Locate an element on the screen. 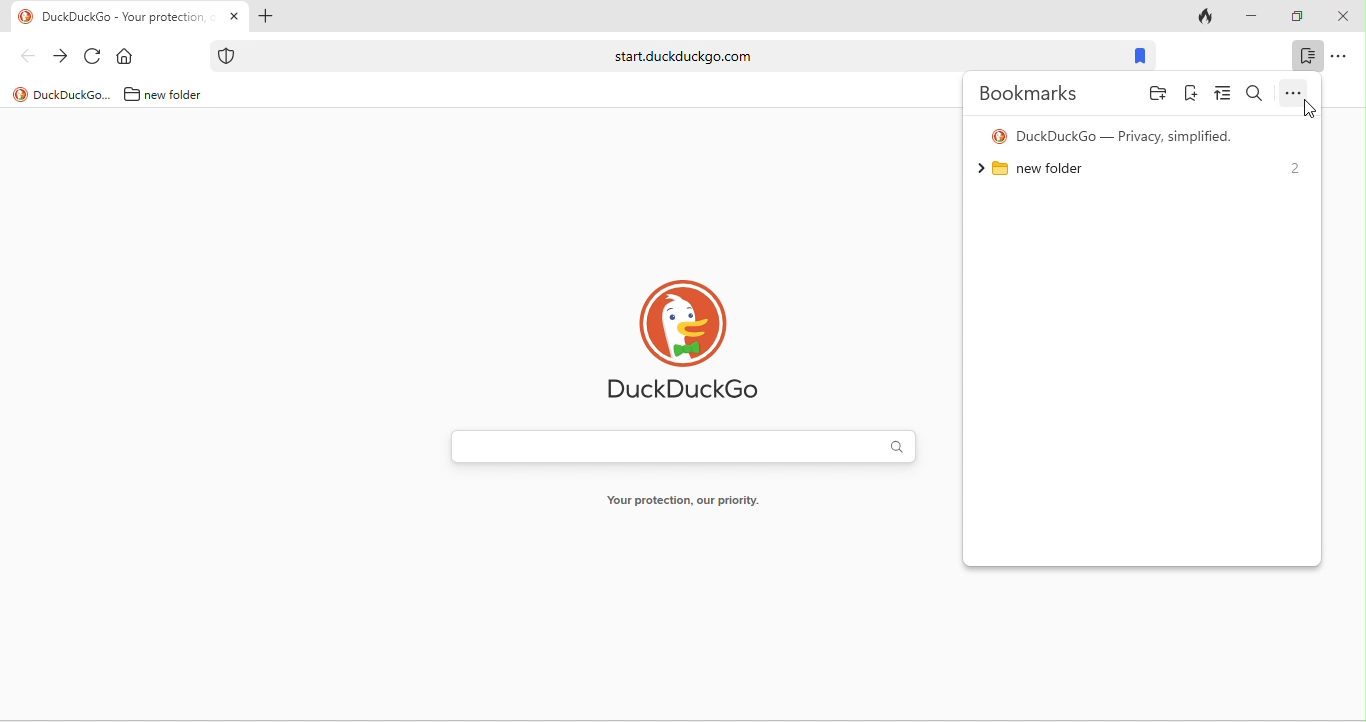 Image resolution: width=1366 pixels, height=722 pixels. reload is located at coordinates (93, 56).